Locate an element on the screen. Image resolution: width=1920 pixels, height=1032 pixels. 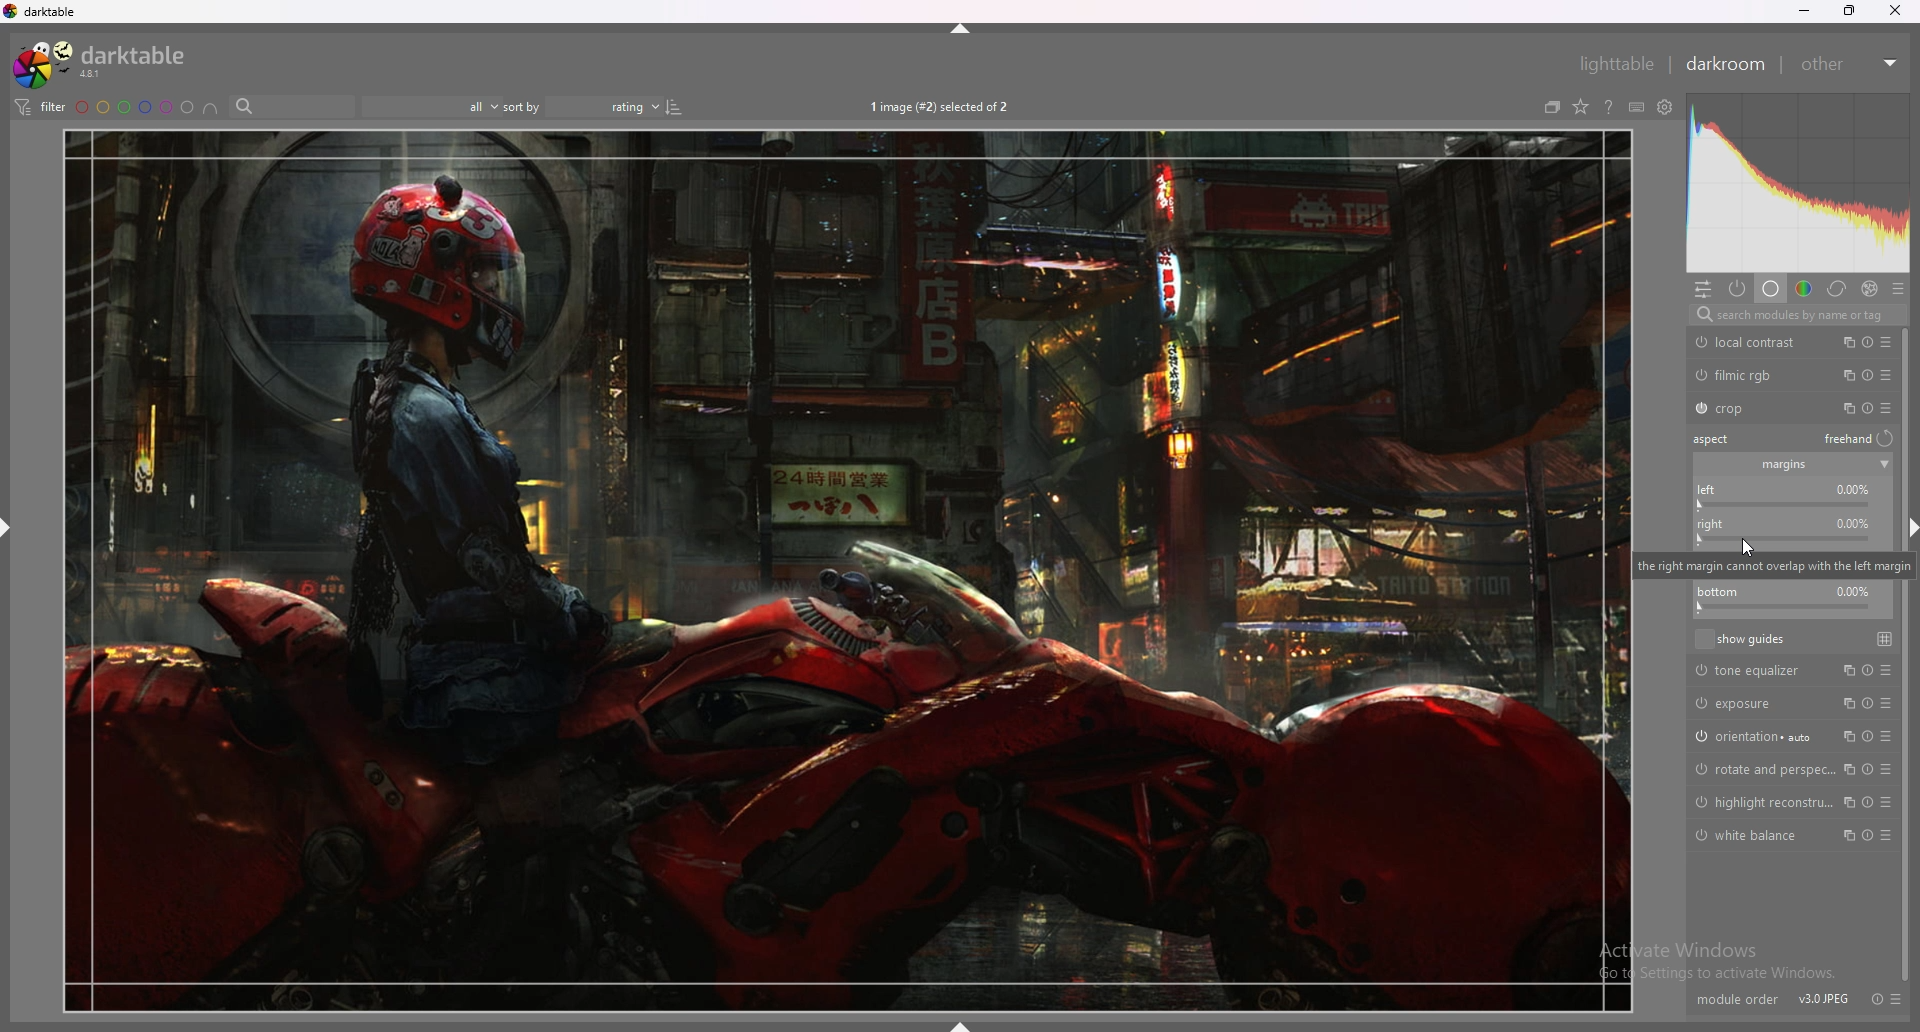
tone equalizer is located at coordinates (1754, 671).